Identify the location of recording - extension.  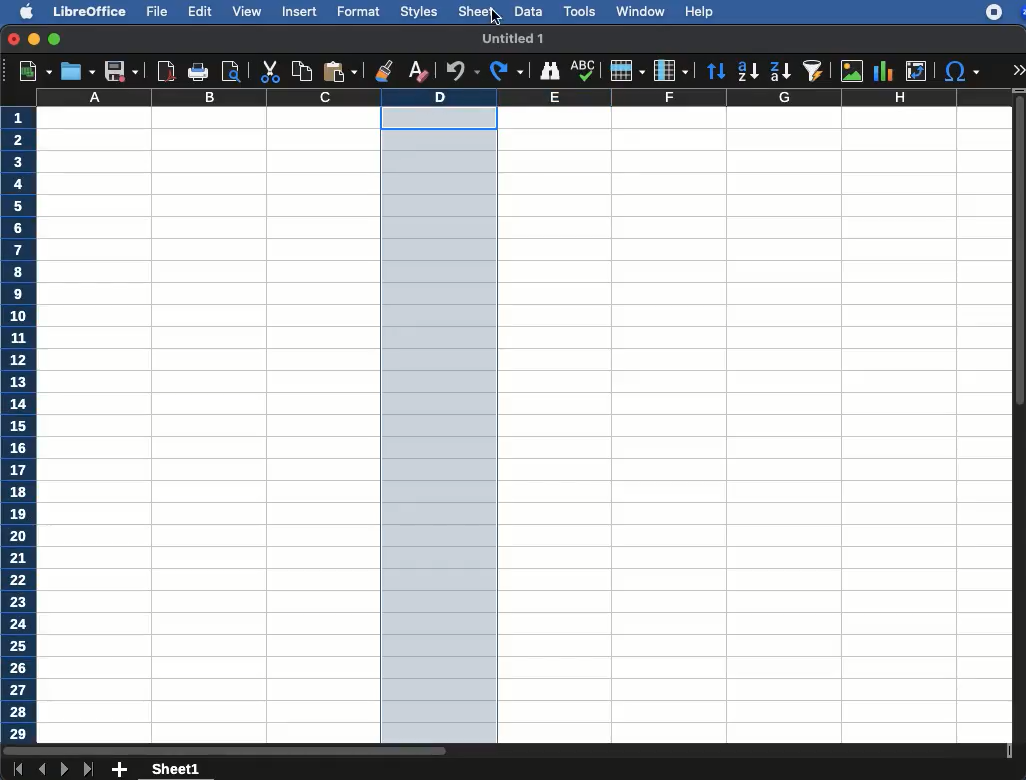
(994, 12).